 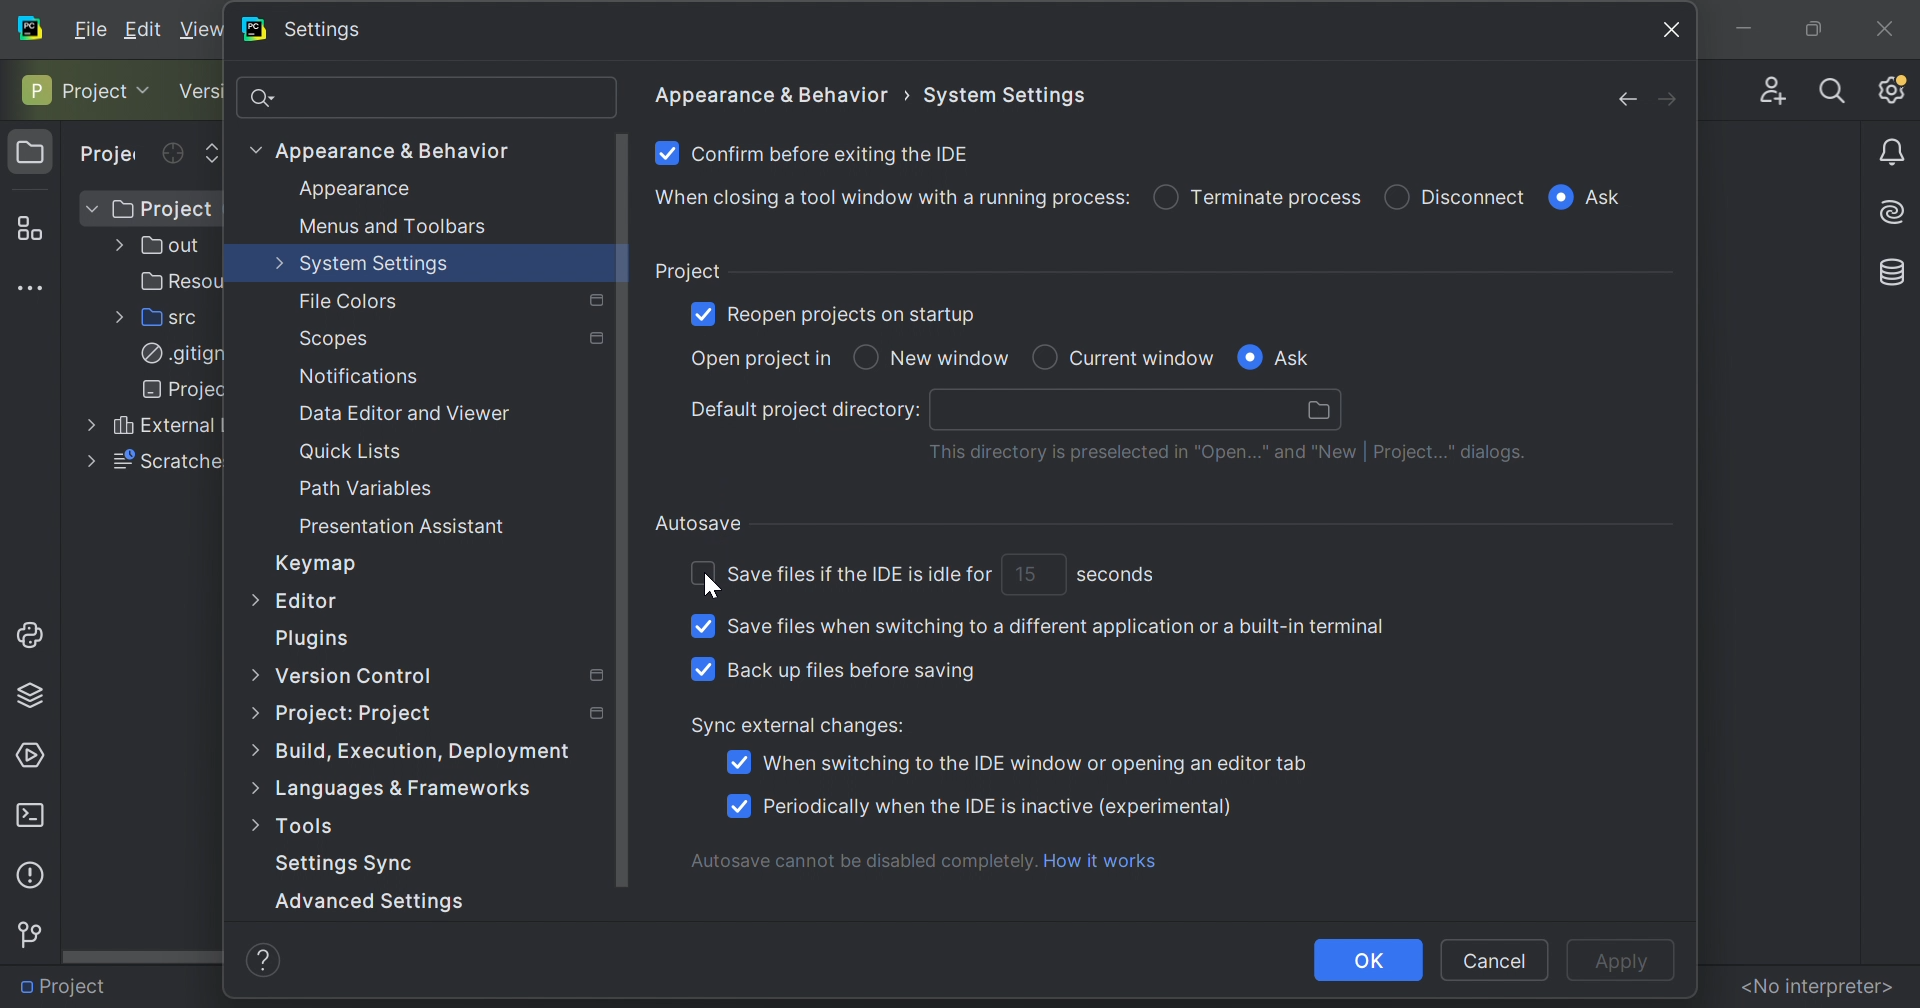 What do you see at coordinates (310, 603) in the screenshot?
I see `Editor` at bounding box center [310, 603].